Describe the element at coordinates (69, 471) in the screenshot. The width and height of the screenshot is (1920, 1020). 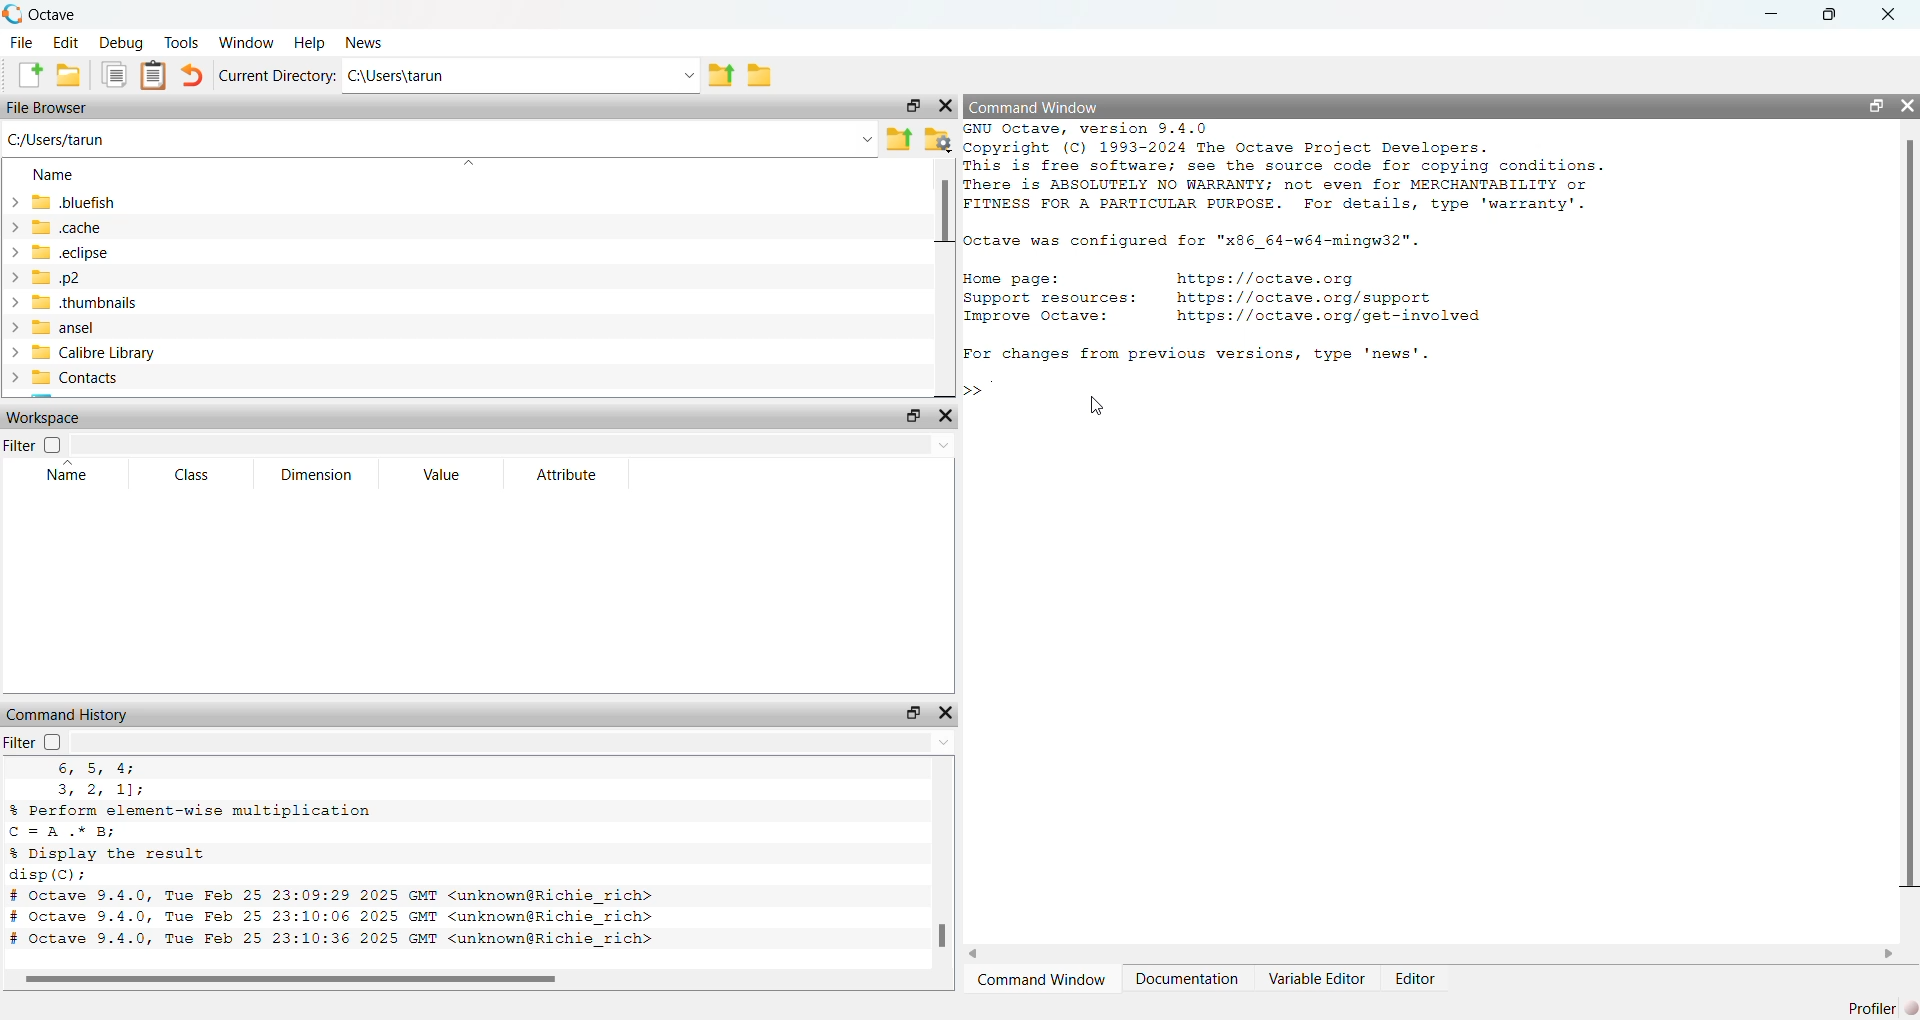
I see `Name` at that location.